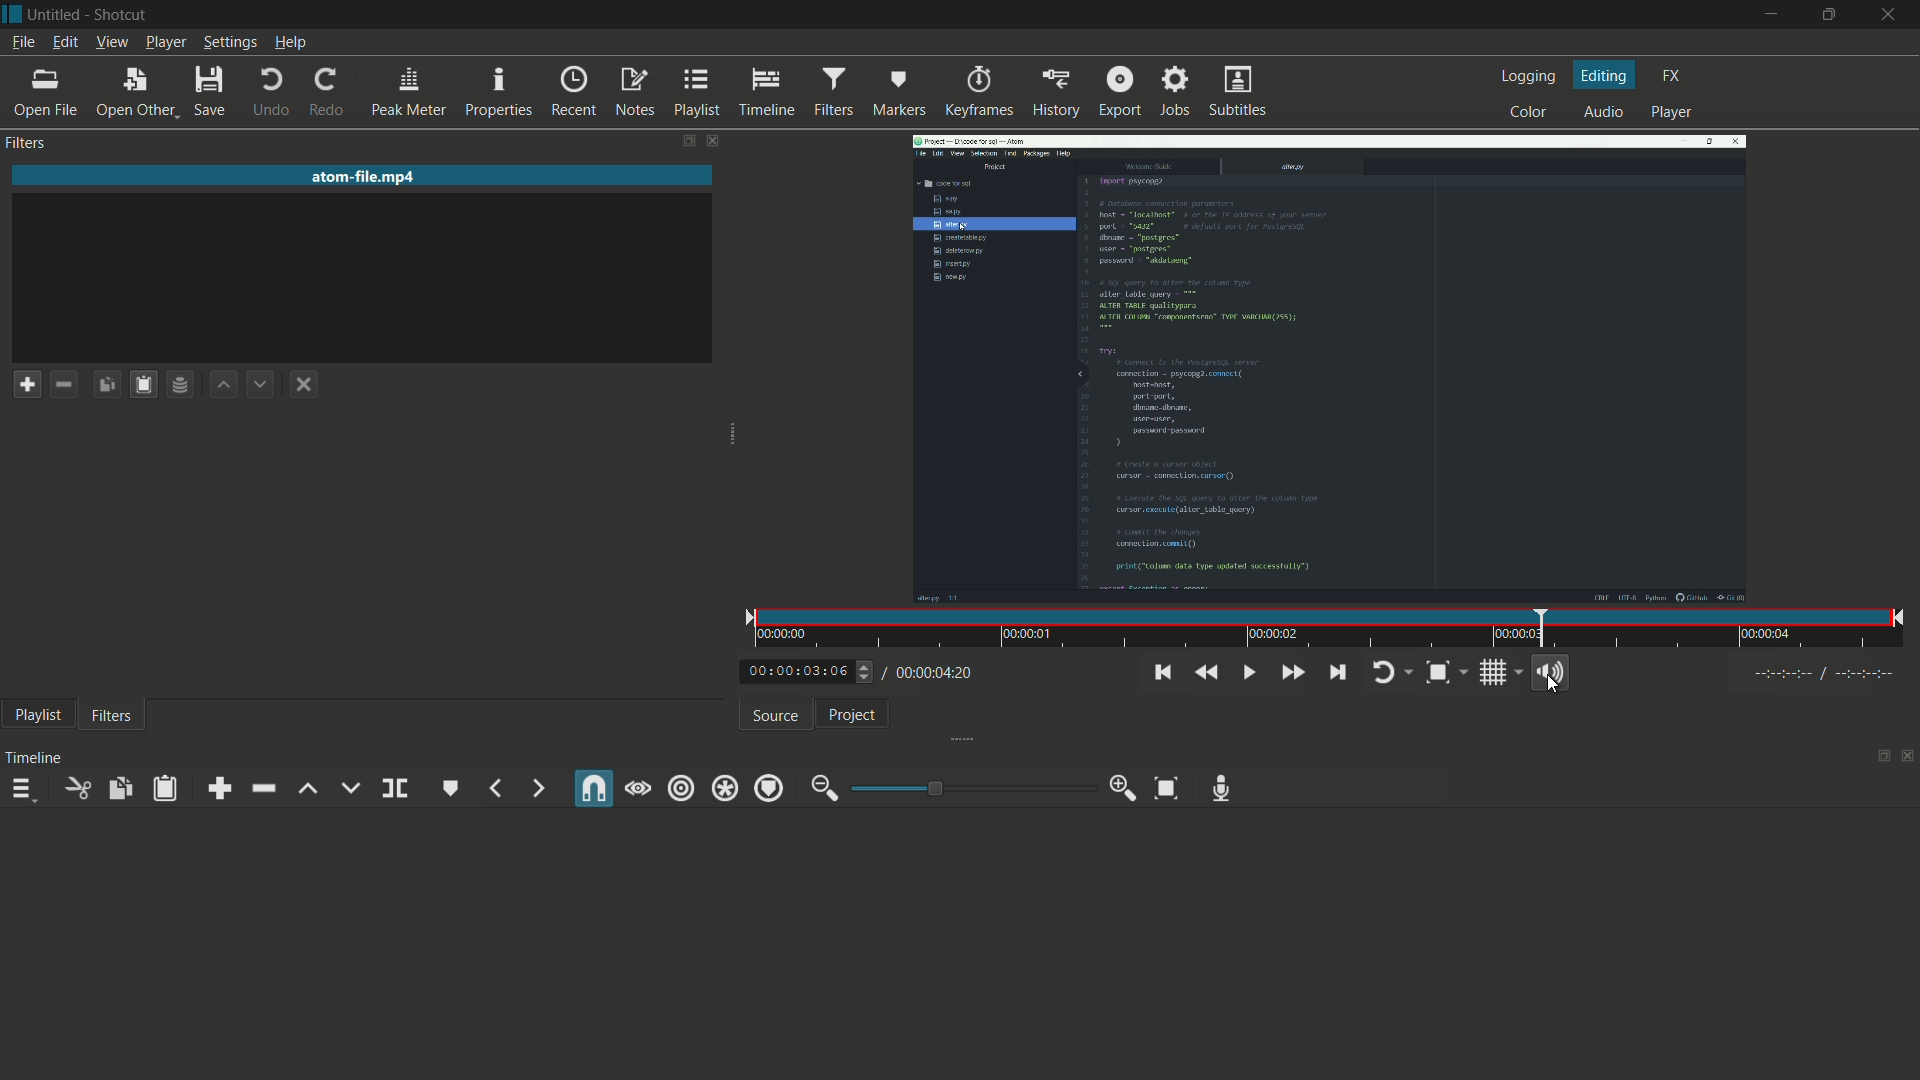 The height and width of the screenshot is (1080, 1920). Describe the element at coordinates (1163, 789) in the screenshot. I see `zoom timeline to fit` at that location.